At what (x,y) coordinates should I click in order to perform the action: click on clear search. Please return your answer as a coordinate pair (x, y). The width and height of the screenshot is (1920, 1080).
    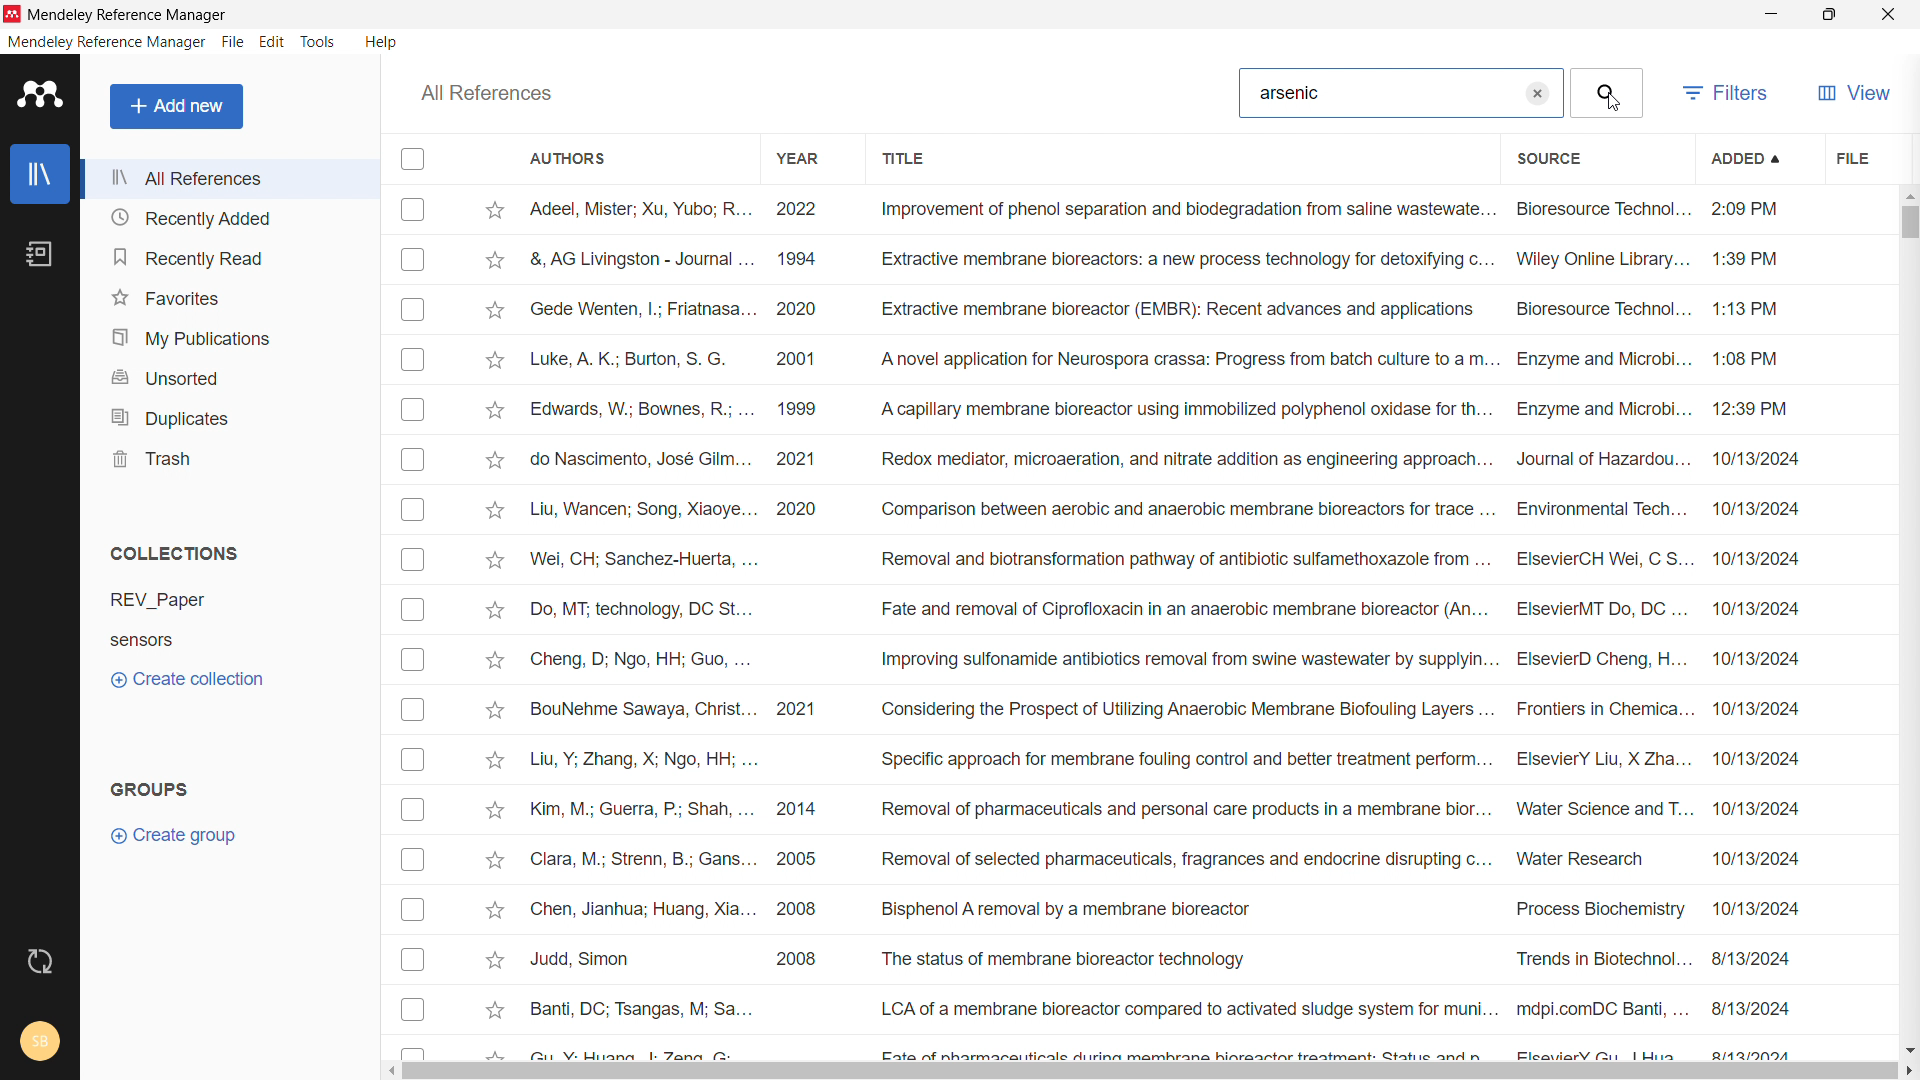
    Looking at the image, I should click on (1538, 93).